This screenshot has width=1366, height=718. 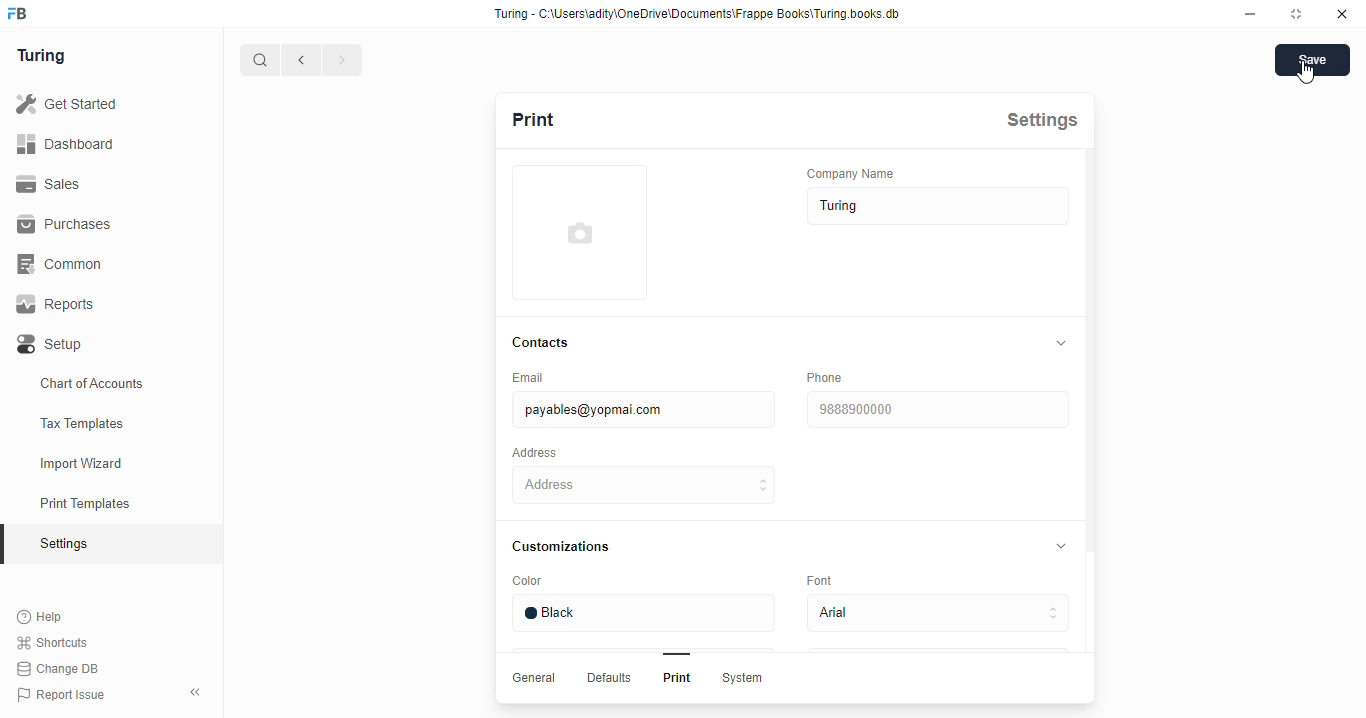 I want to click on ‘Phone, so click(x=827, y=377).